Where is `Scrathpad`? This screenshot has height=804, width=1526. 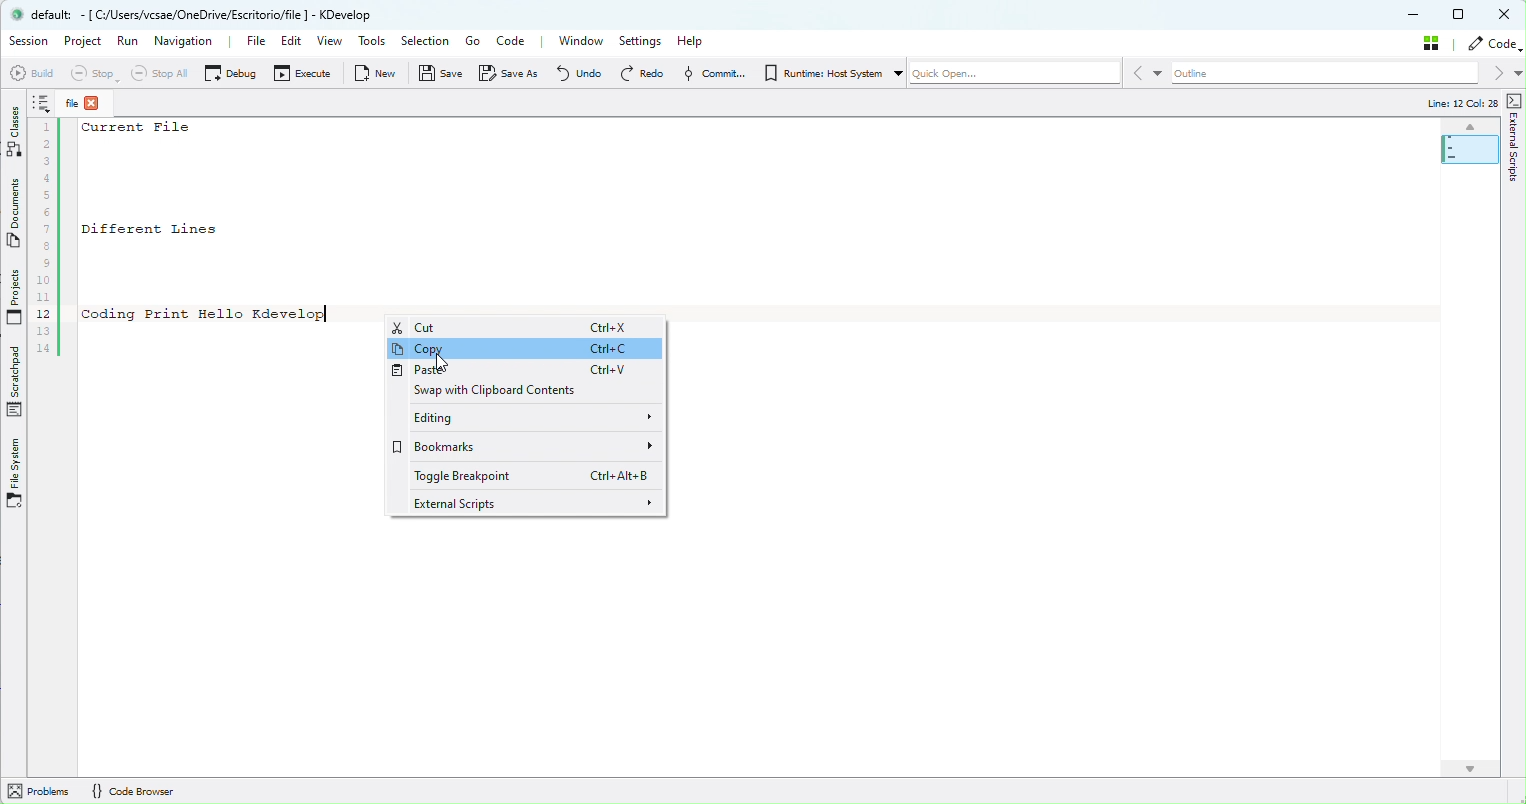 Scrathpad is located at coordinates (14, 380).